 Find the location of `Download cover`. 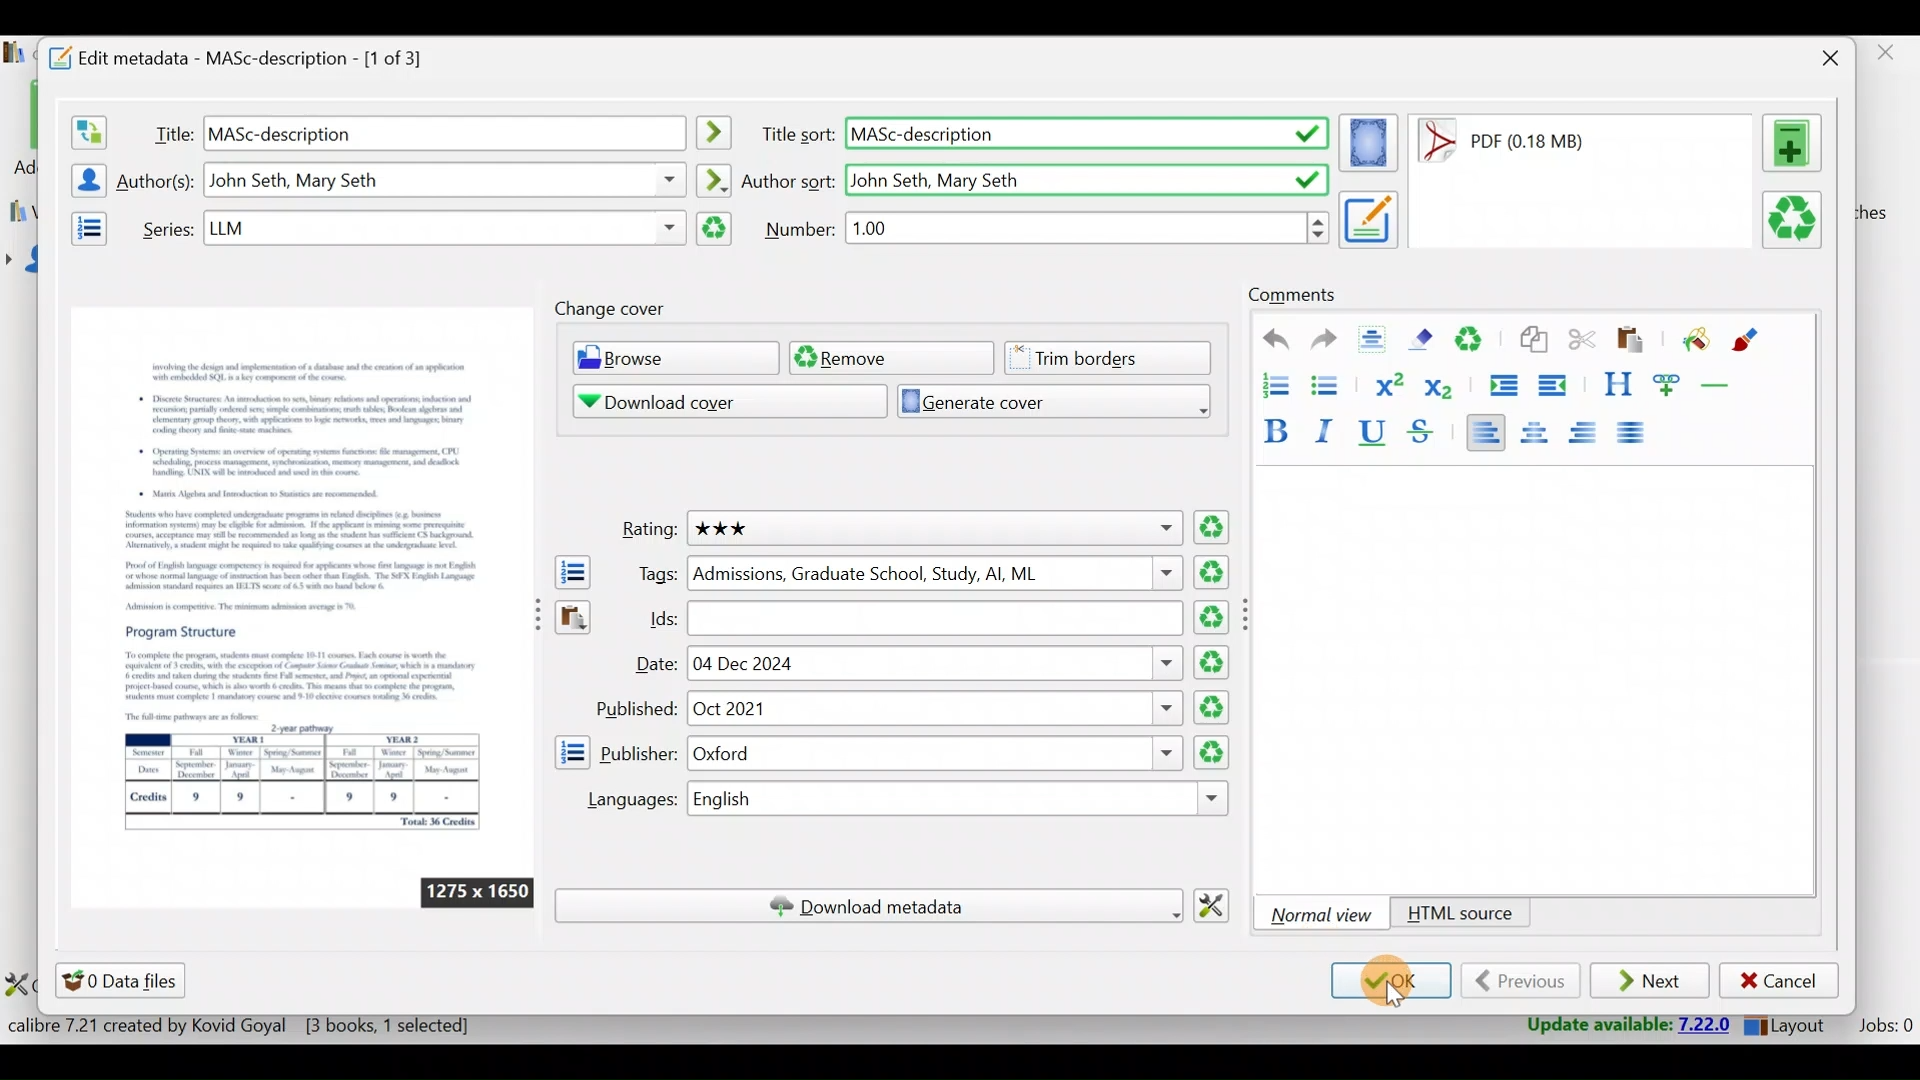

Download cover is located at coordinates (715, 401).